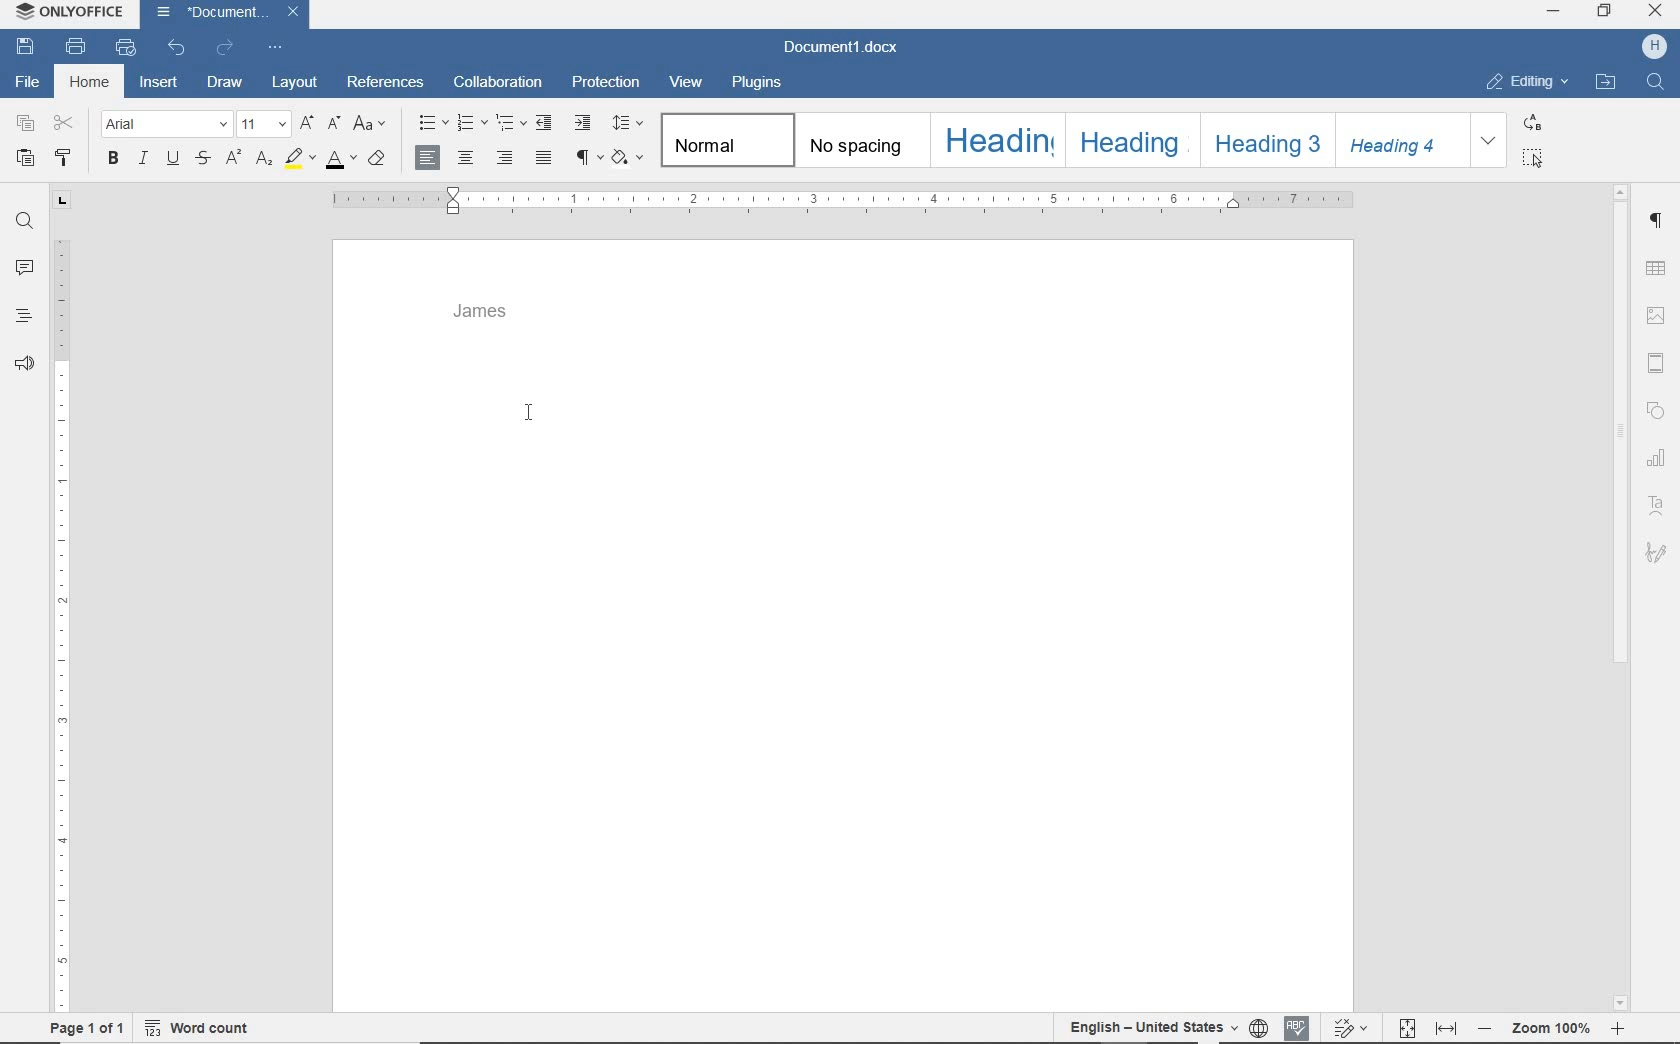 The image size is (1680, 1044). I want to click on cut, so click(65, 124).